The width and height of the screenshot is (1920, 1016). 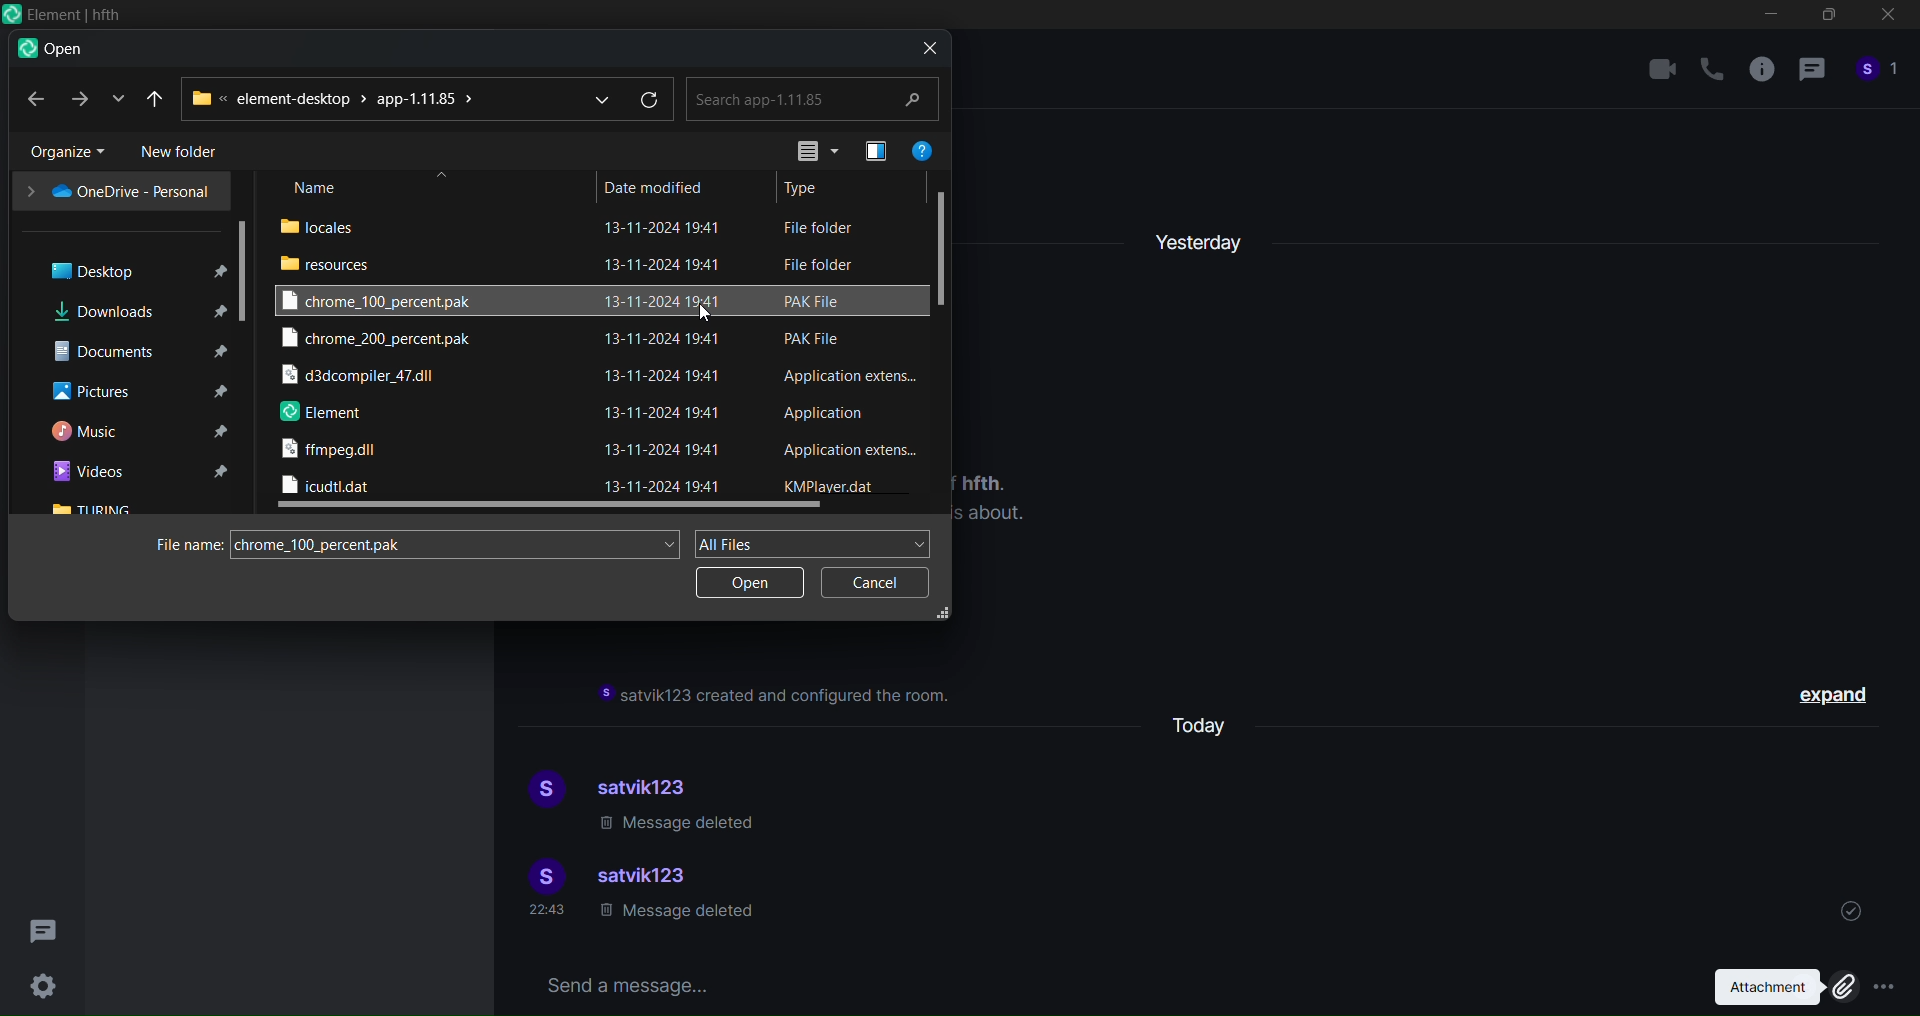 I want to click on maximize, so click(x=1826, y=19).